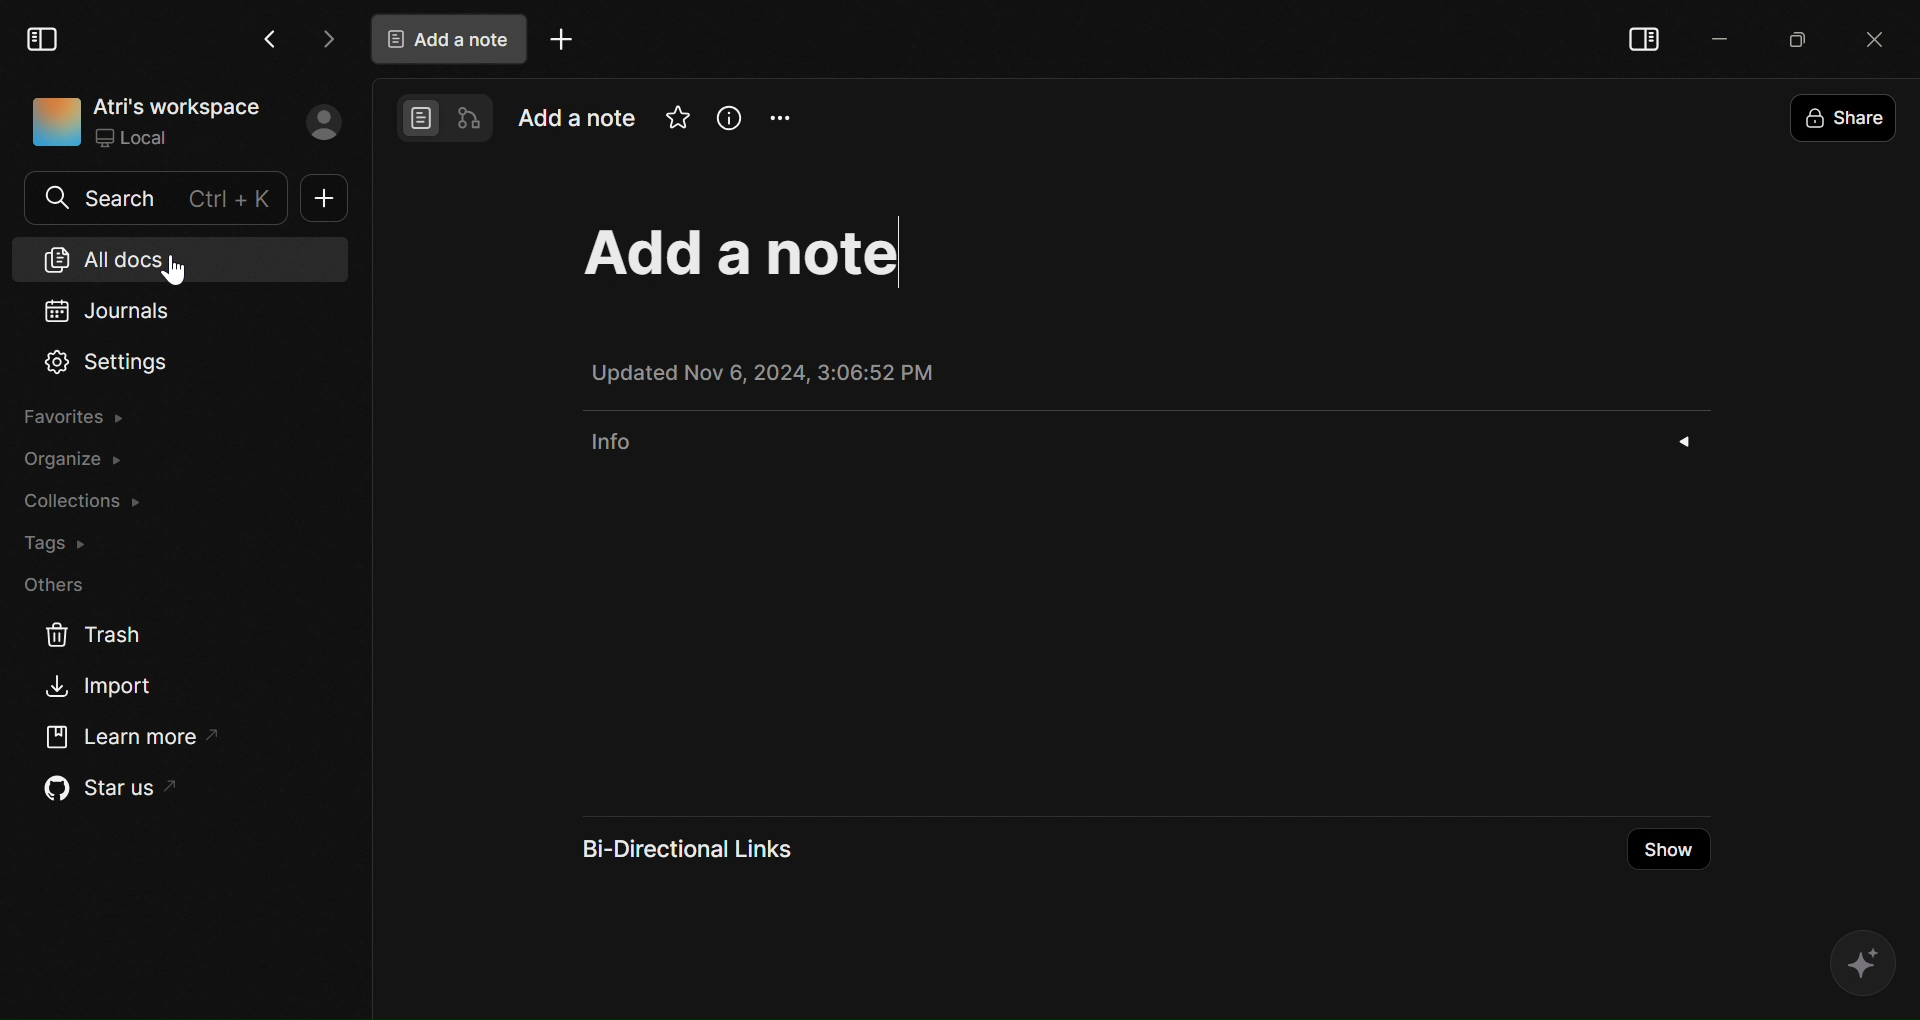 This screenshot has width=1920, height=1020. Describe the element at coordinates (1712, 39) in the screenshot. I see `Minimize` at that location.